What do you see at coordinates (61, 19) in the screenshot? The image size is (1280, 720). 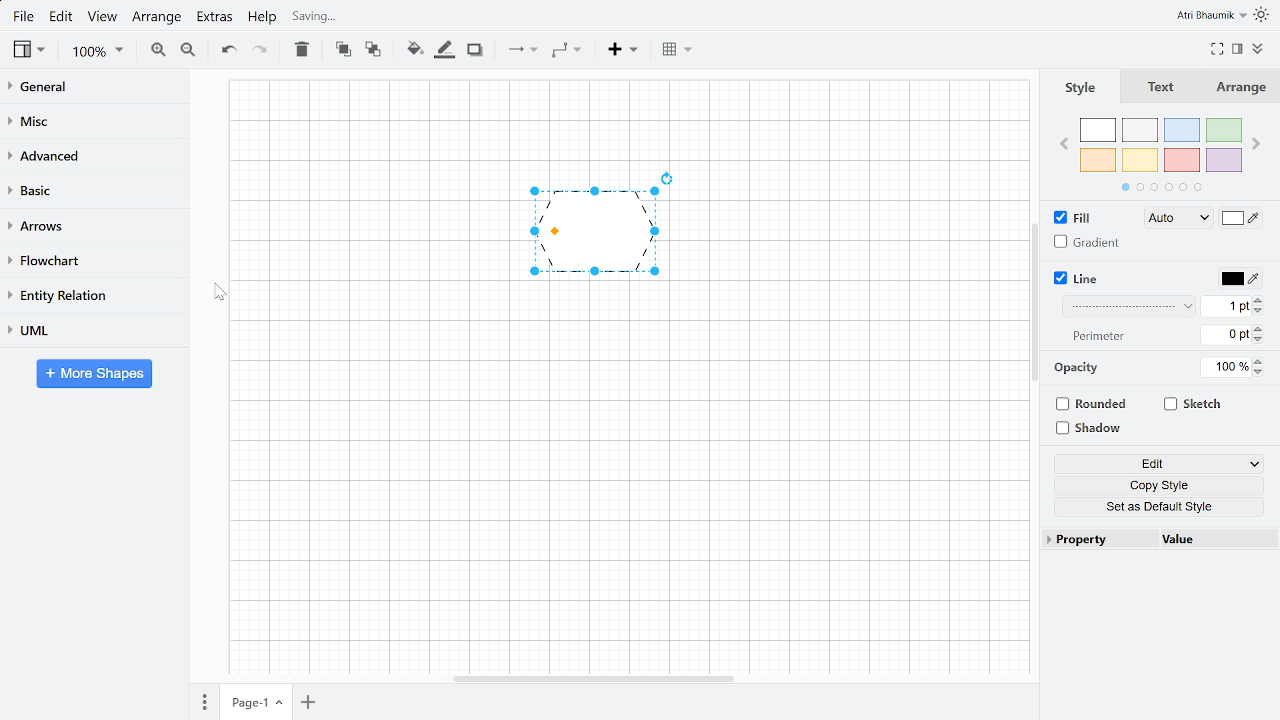 I see `Edit` at bounding box center [61, 19].